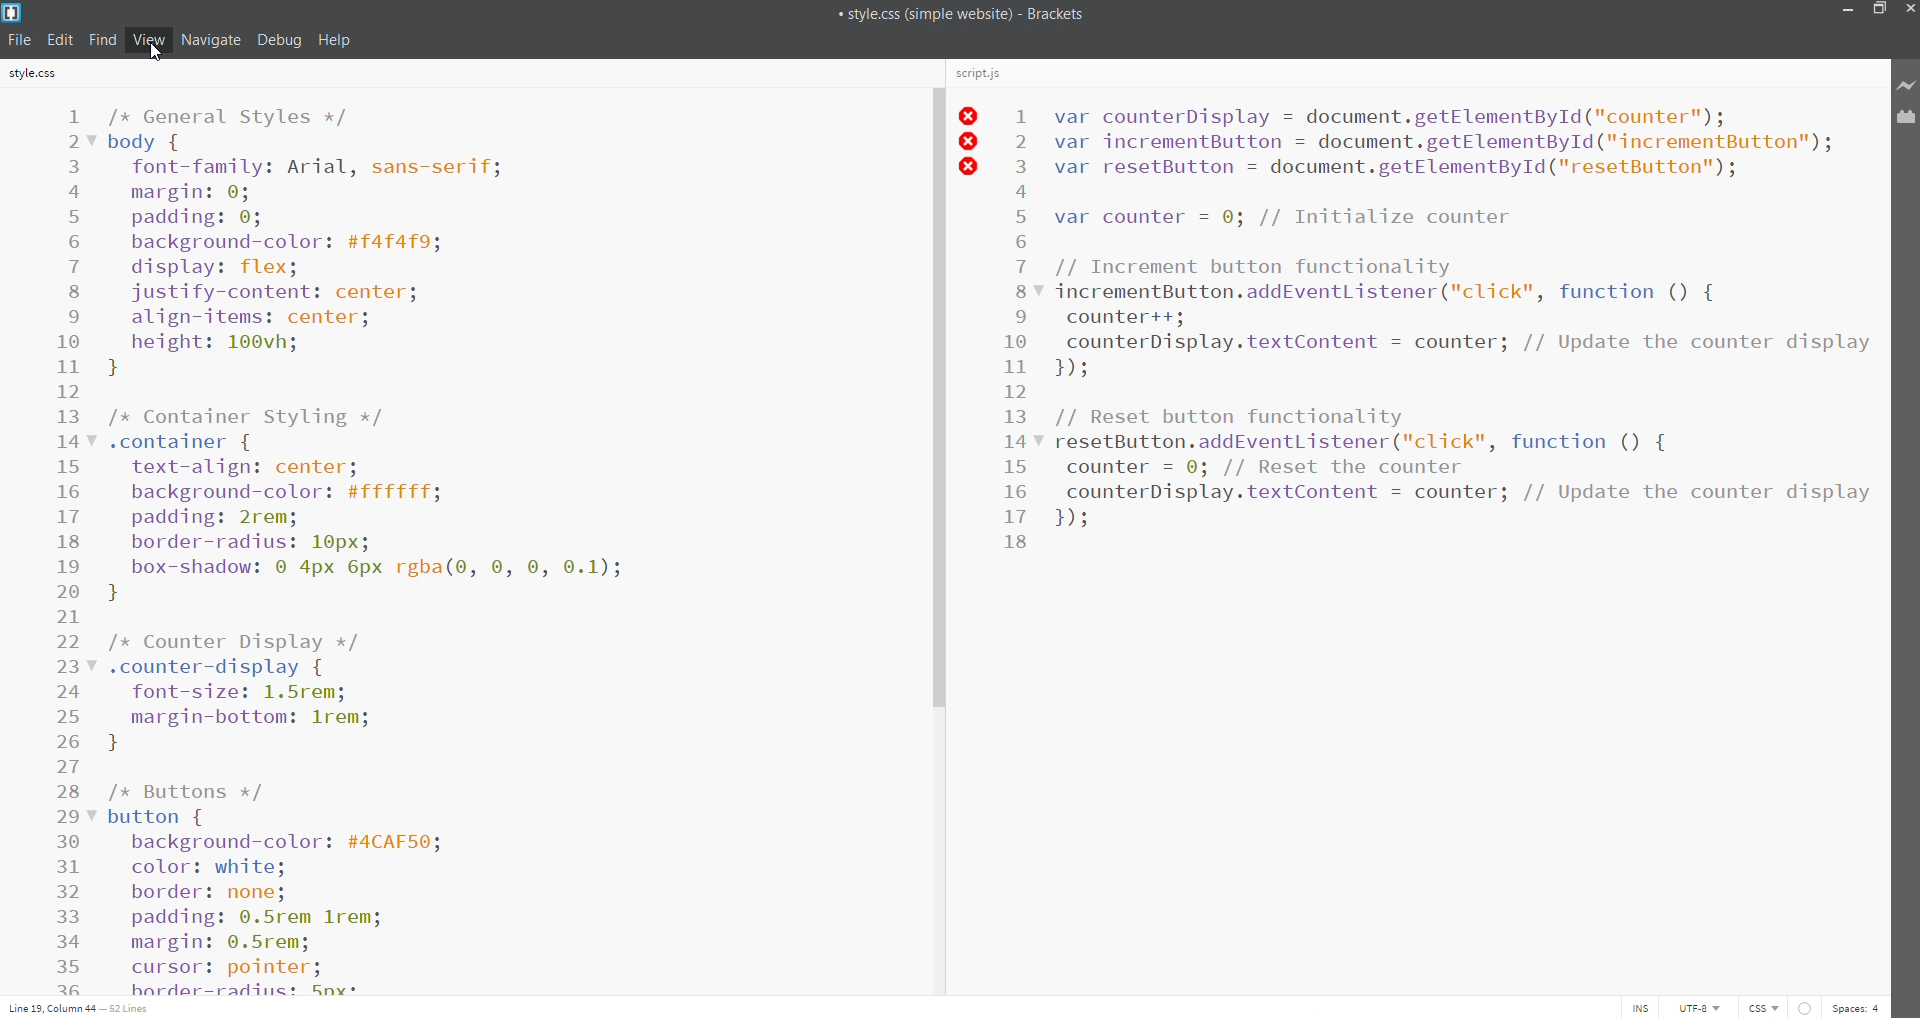  I want to click on script.js window title bar, so click(1413, 76).